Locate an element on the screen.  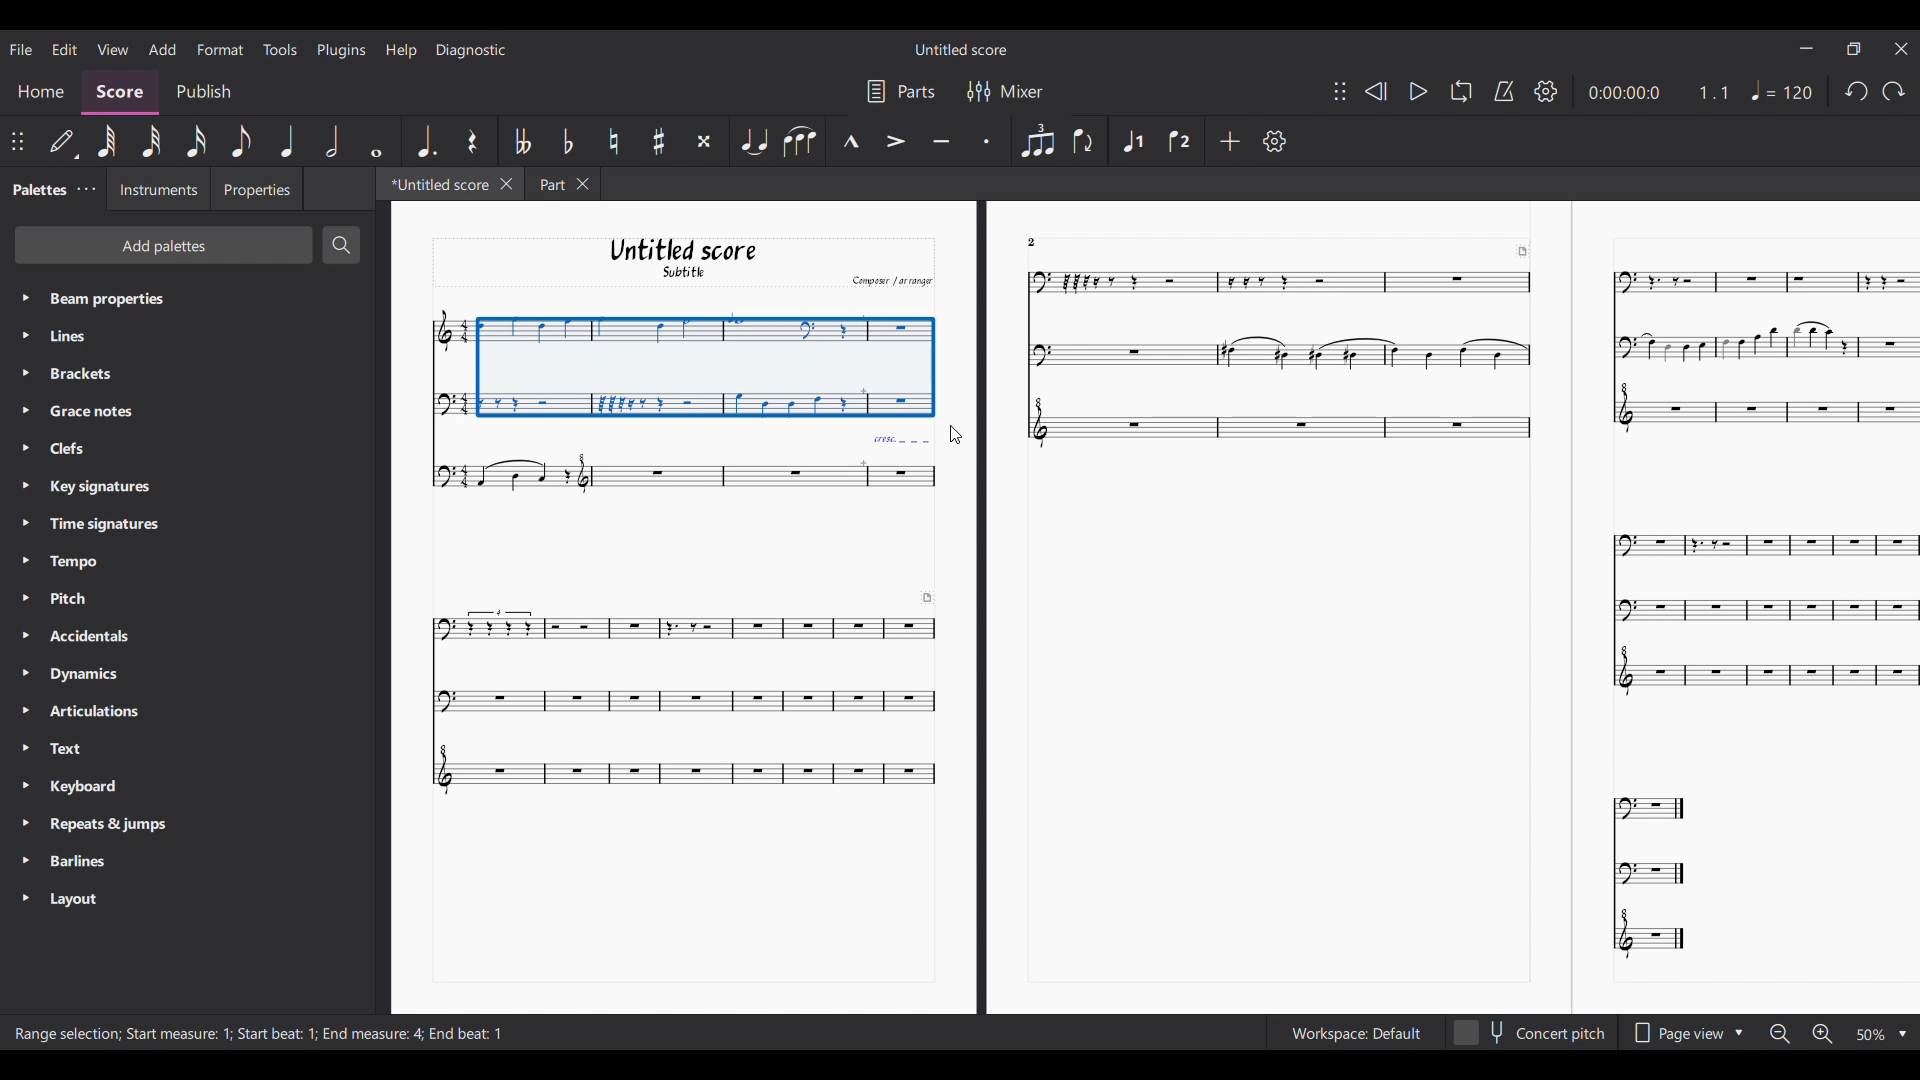
 is located at coordinates (24, 412).